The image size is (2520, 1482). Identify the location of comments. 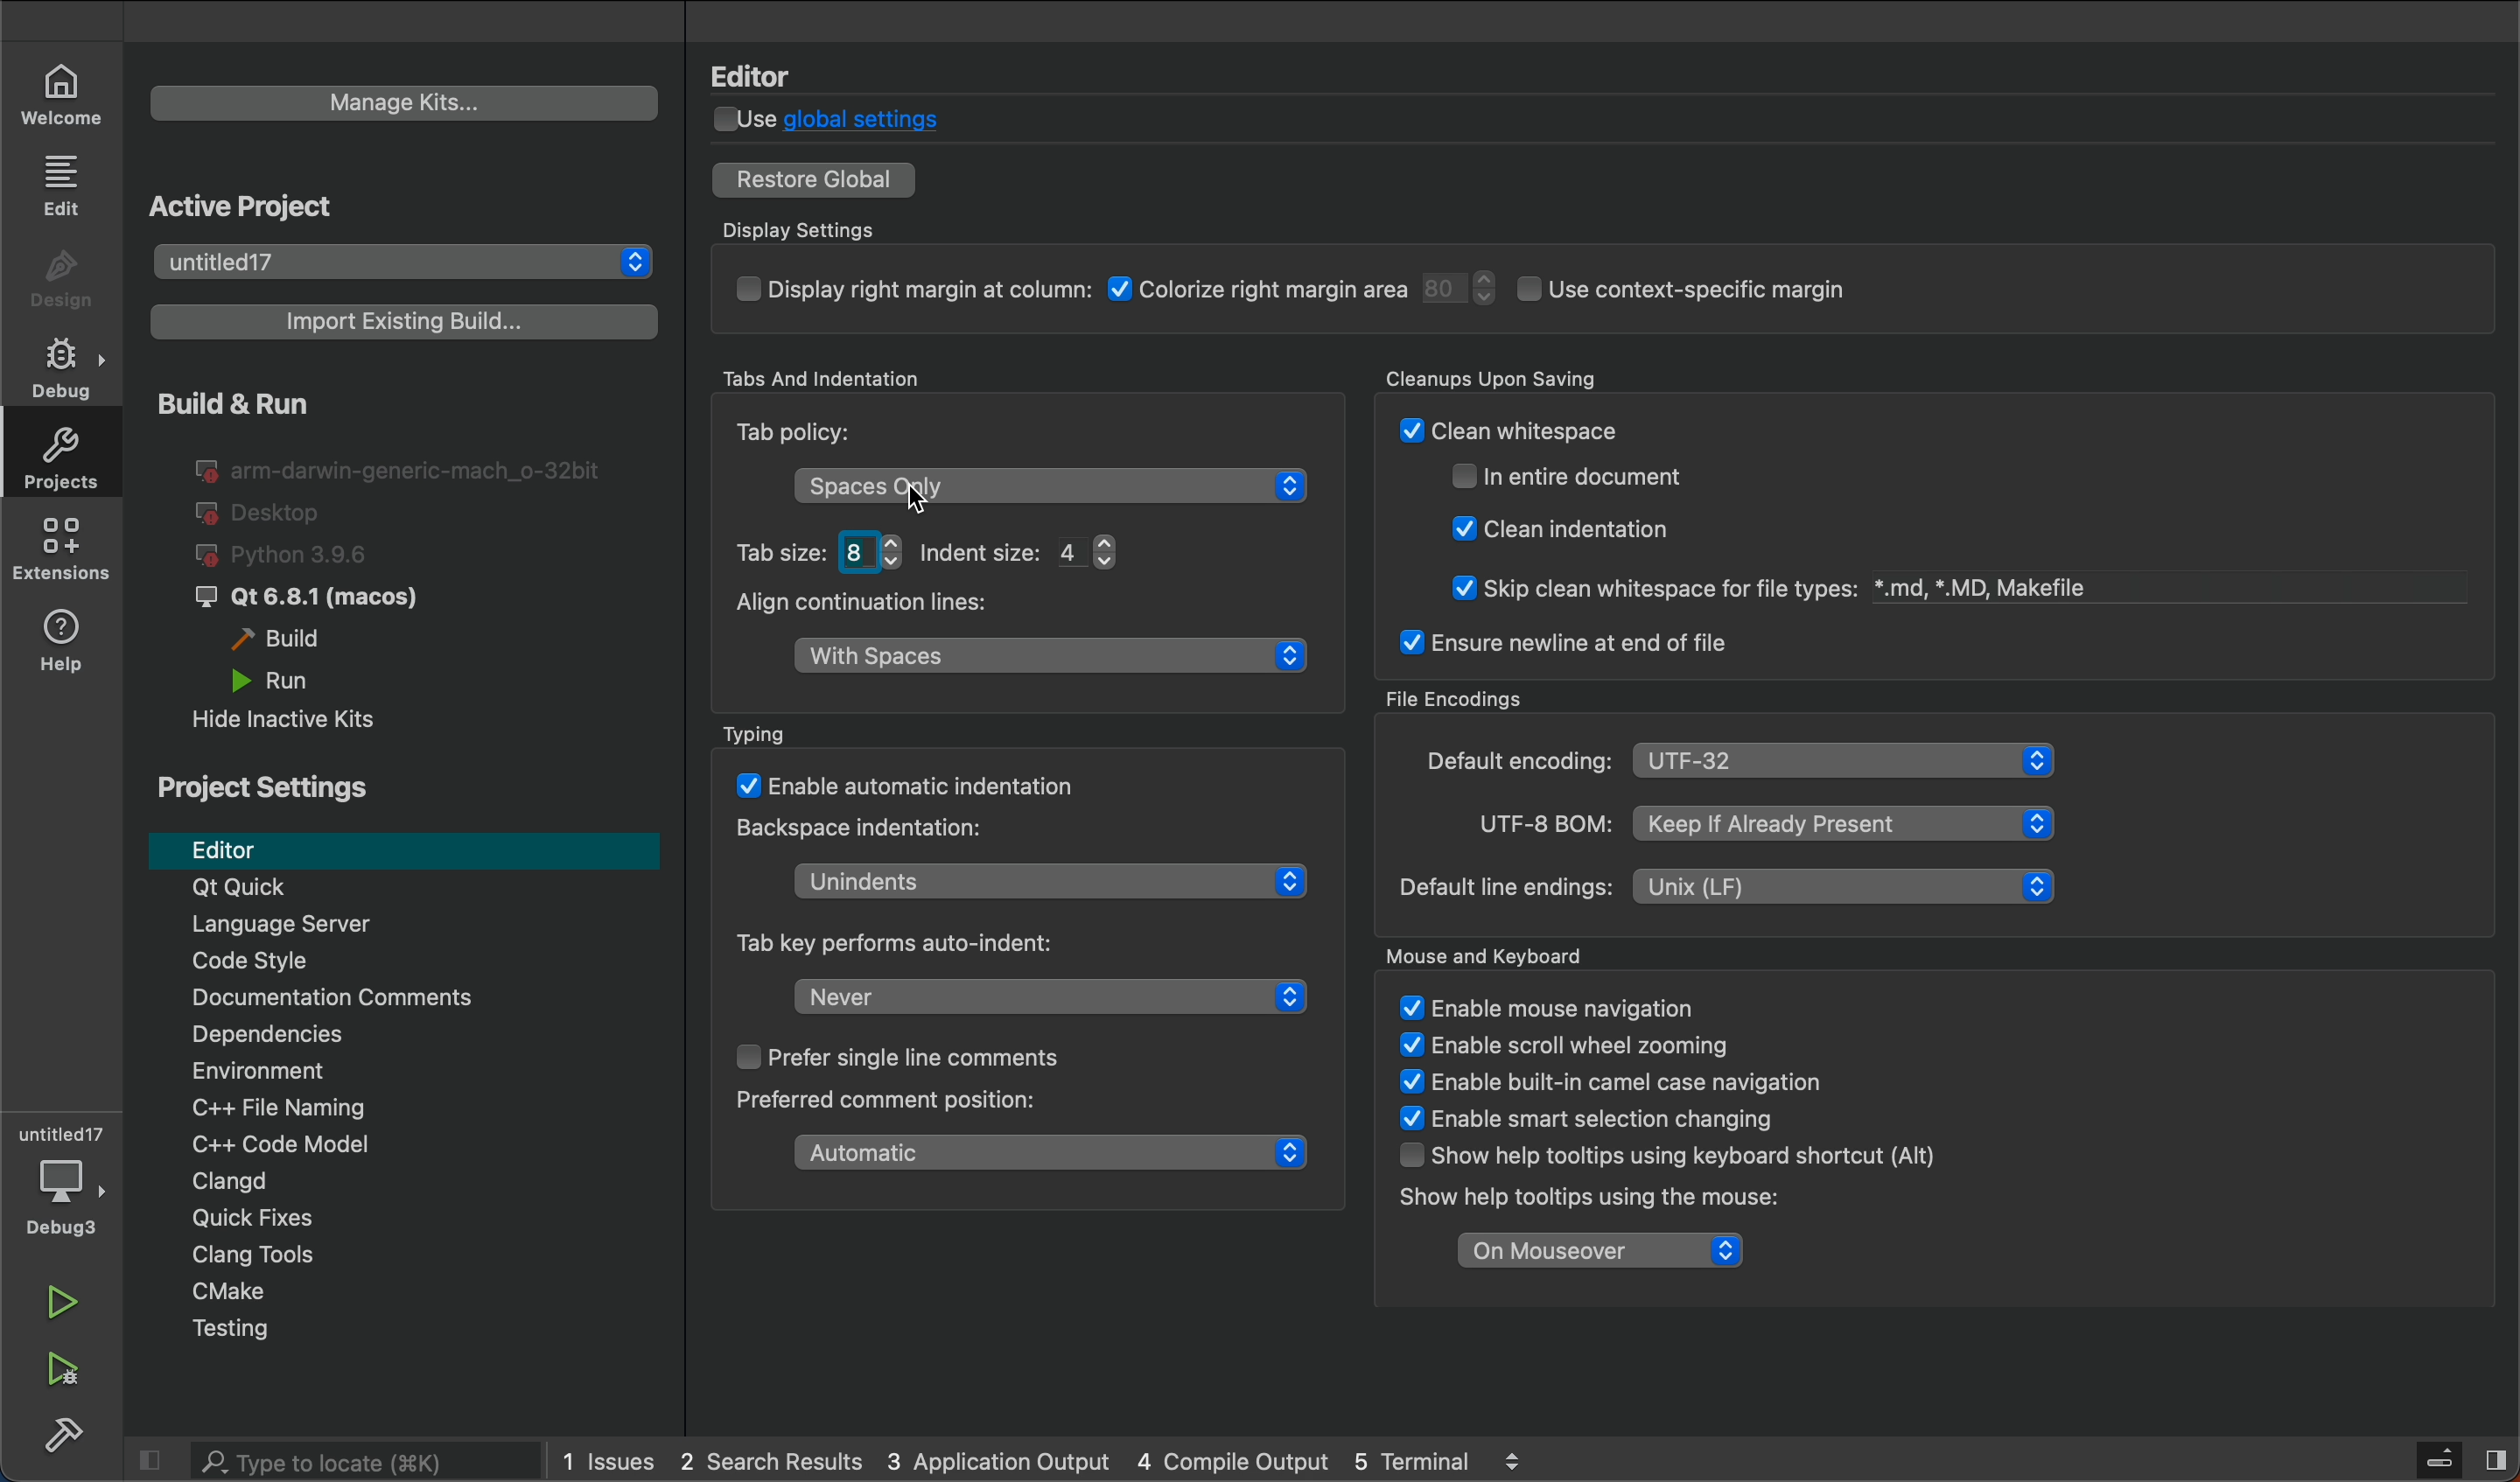
(423, 999).